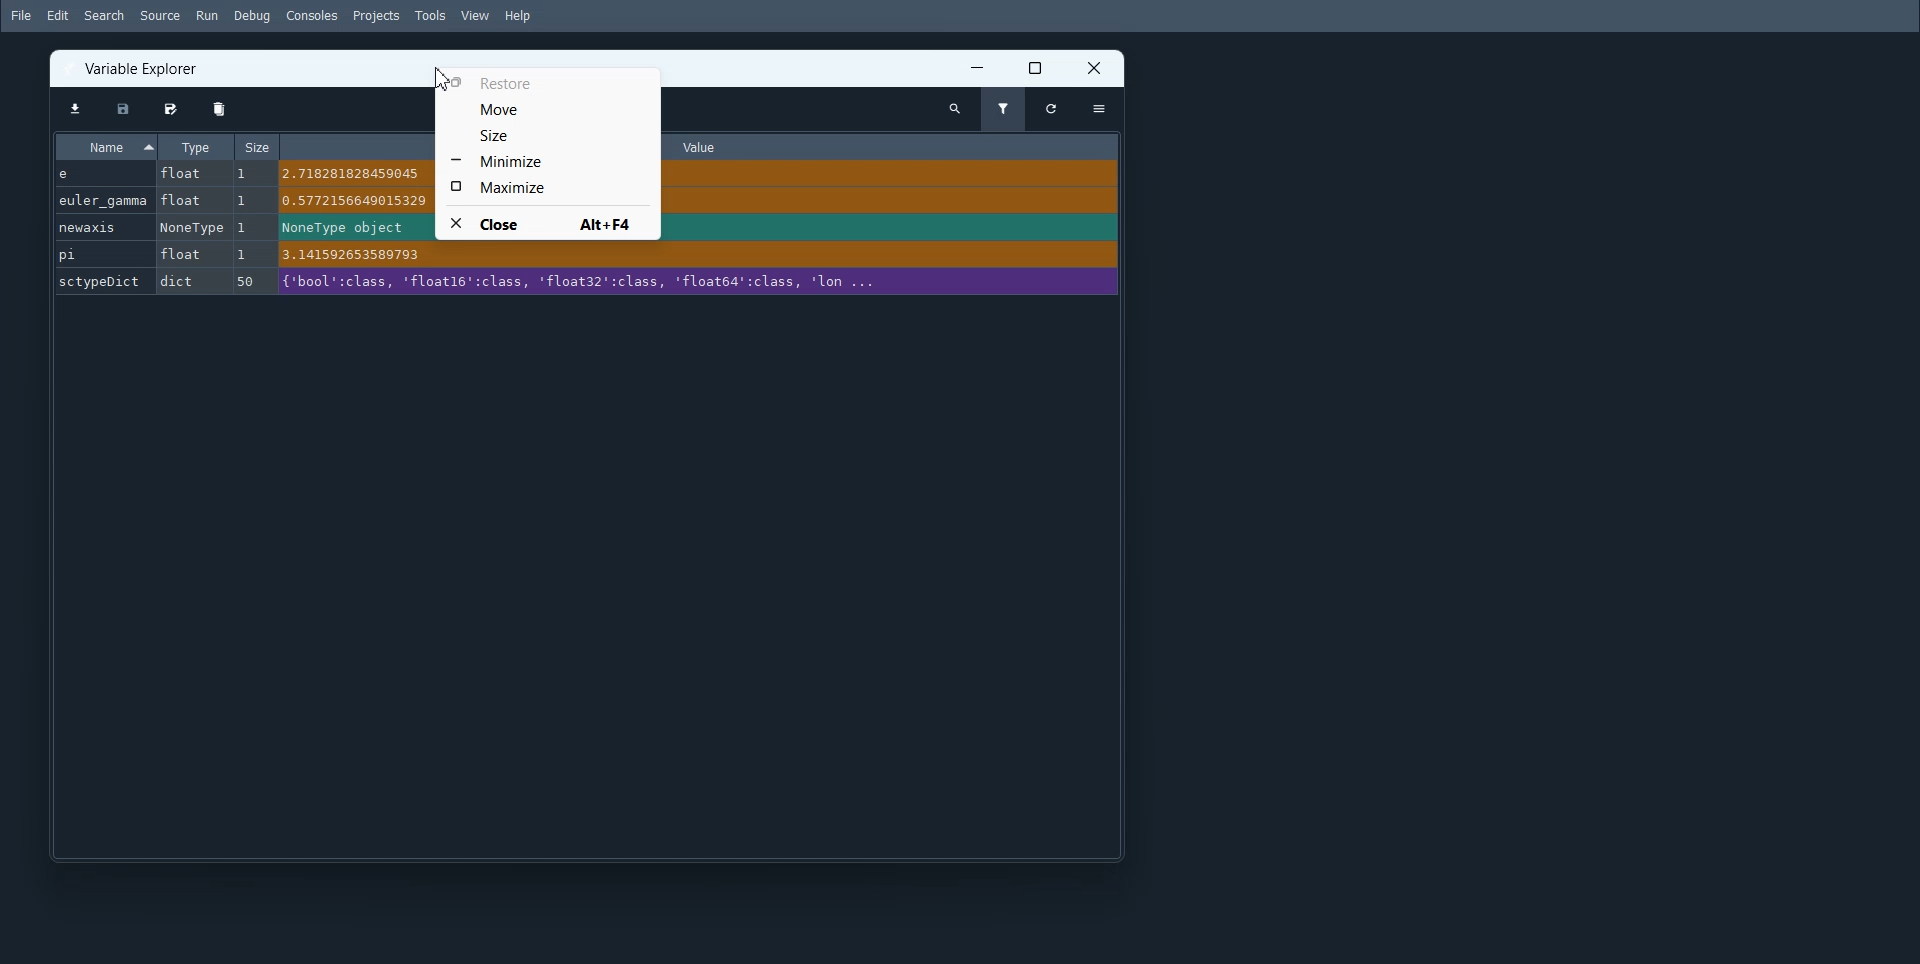 The height and width of the screenshot is (964, 1920). What do you see at coordinates (207, 16) in the screenshot?
I see `Run` at bounding box center [207, 16].